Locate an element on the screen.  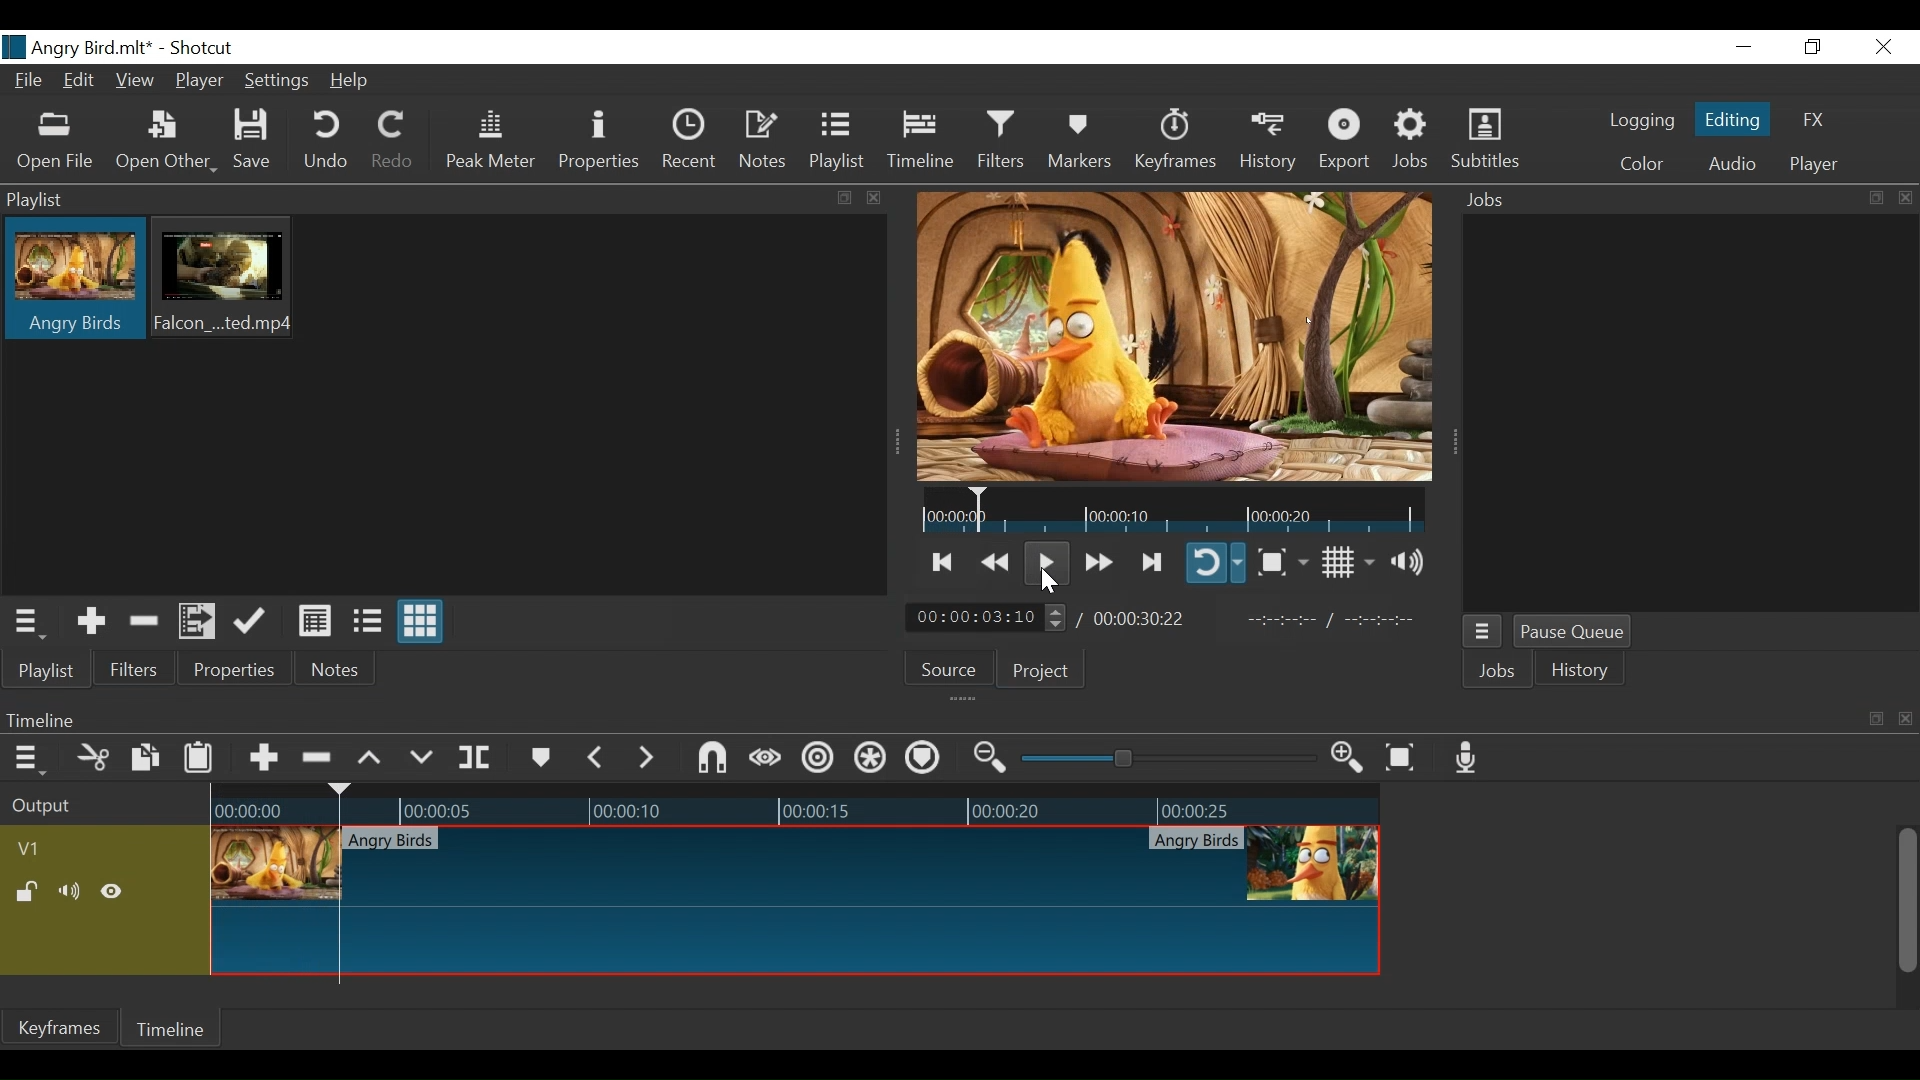
Toggle display grid on player is located at coordinates (1346, 563).